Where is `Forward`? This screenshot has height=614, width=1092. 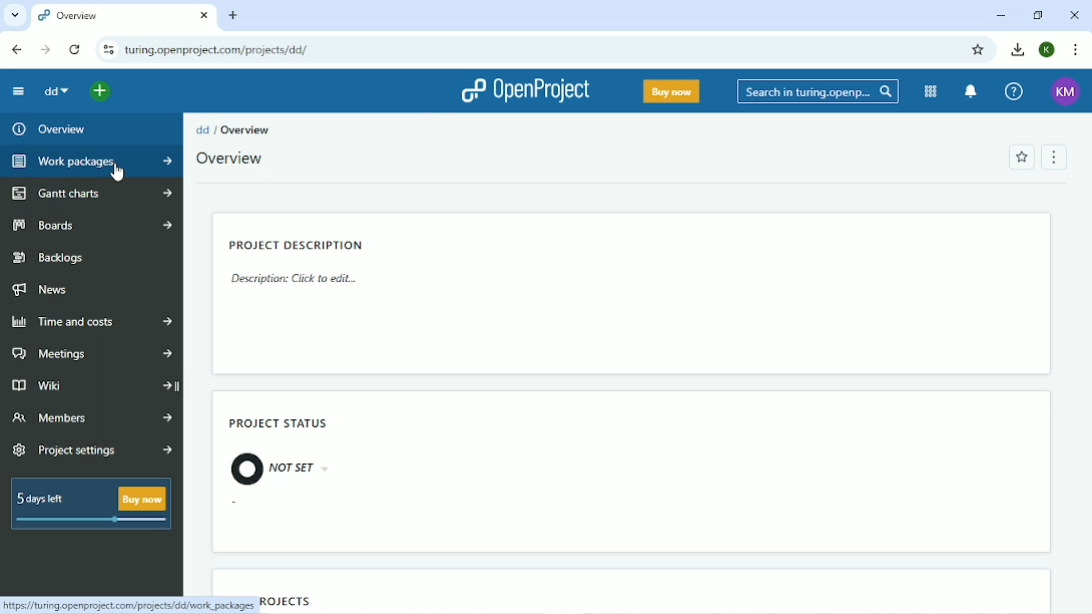
Forward is located at coordinates (46, 49).